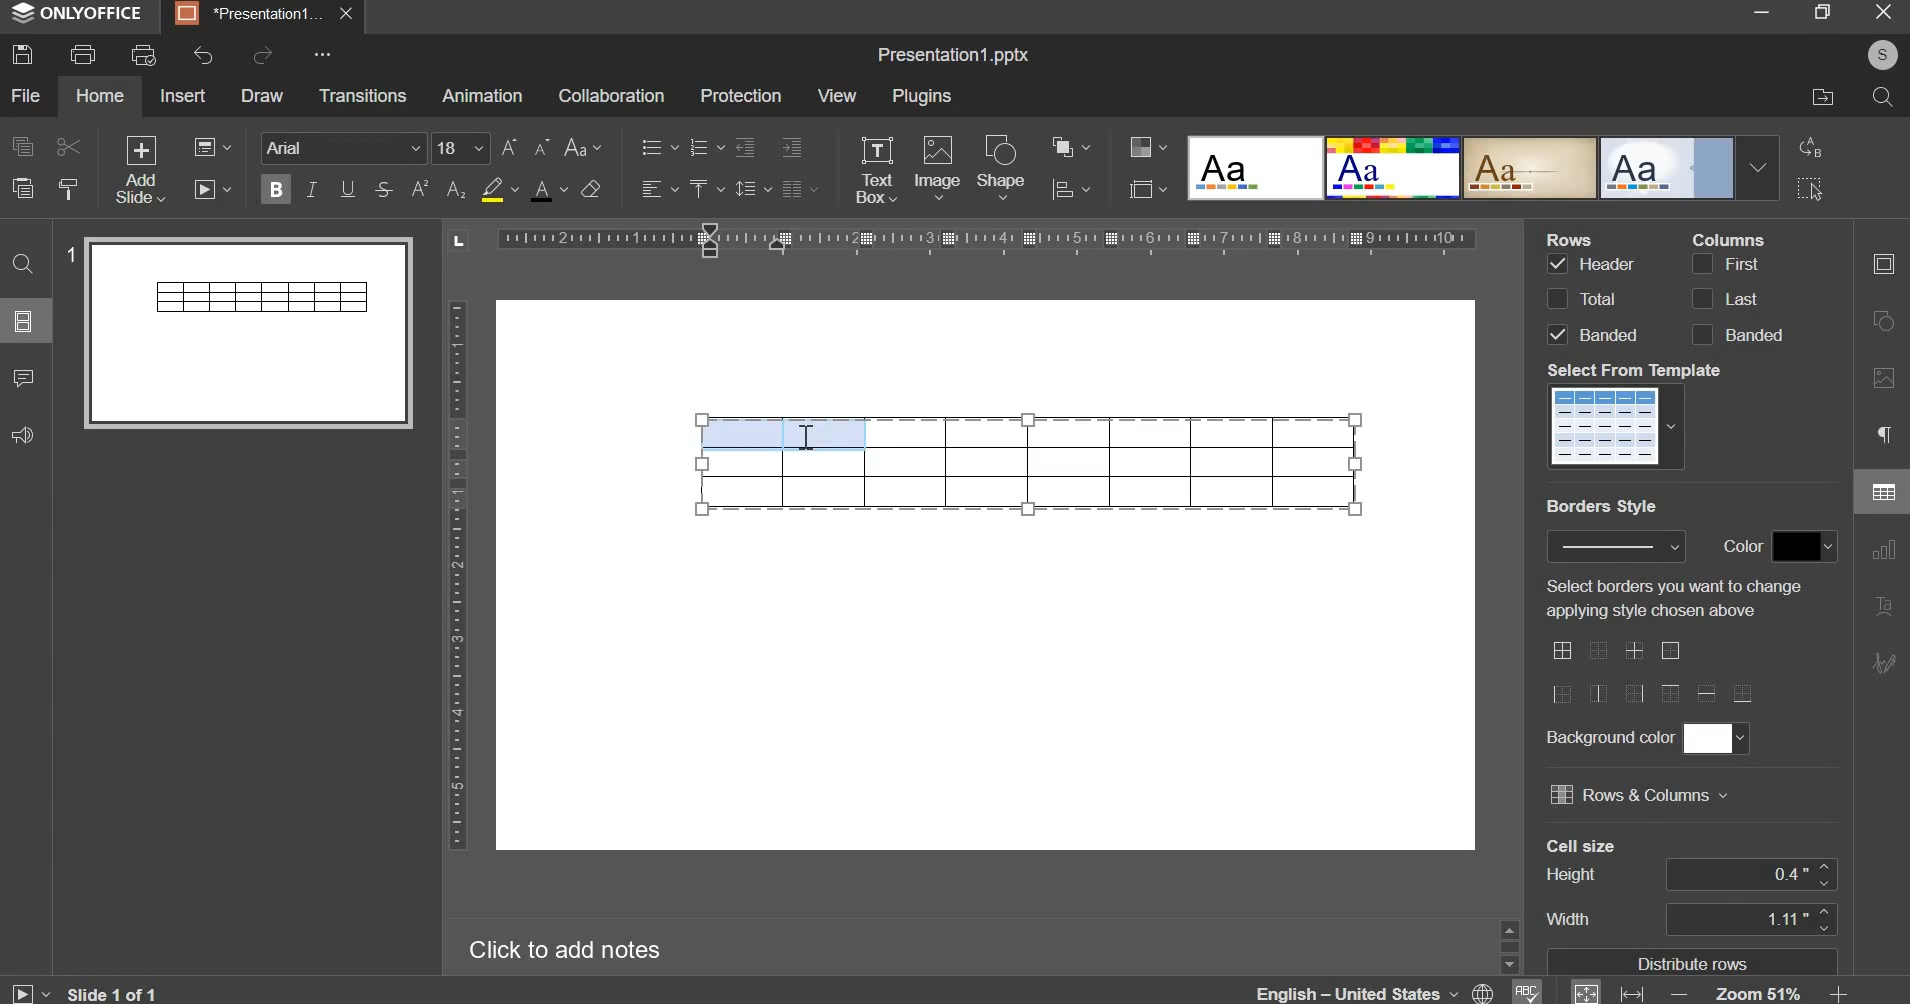  What do you see at coordinates (1590, 298) in the screenshot?
I see `rows` at bounding box center [1590, 298].